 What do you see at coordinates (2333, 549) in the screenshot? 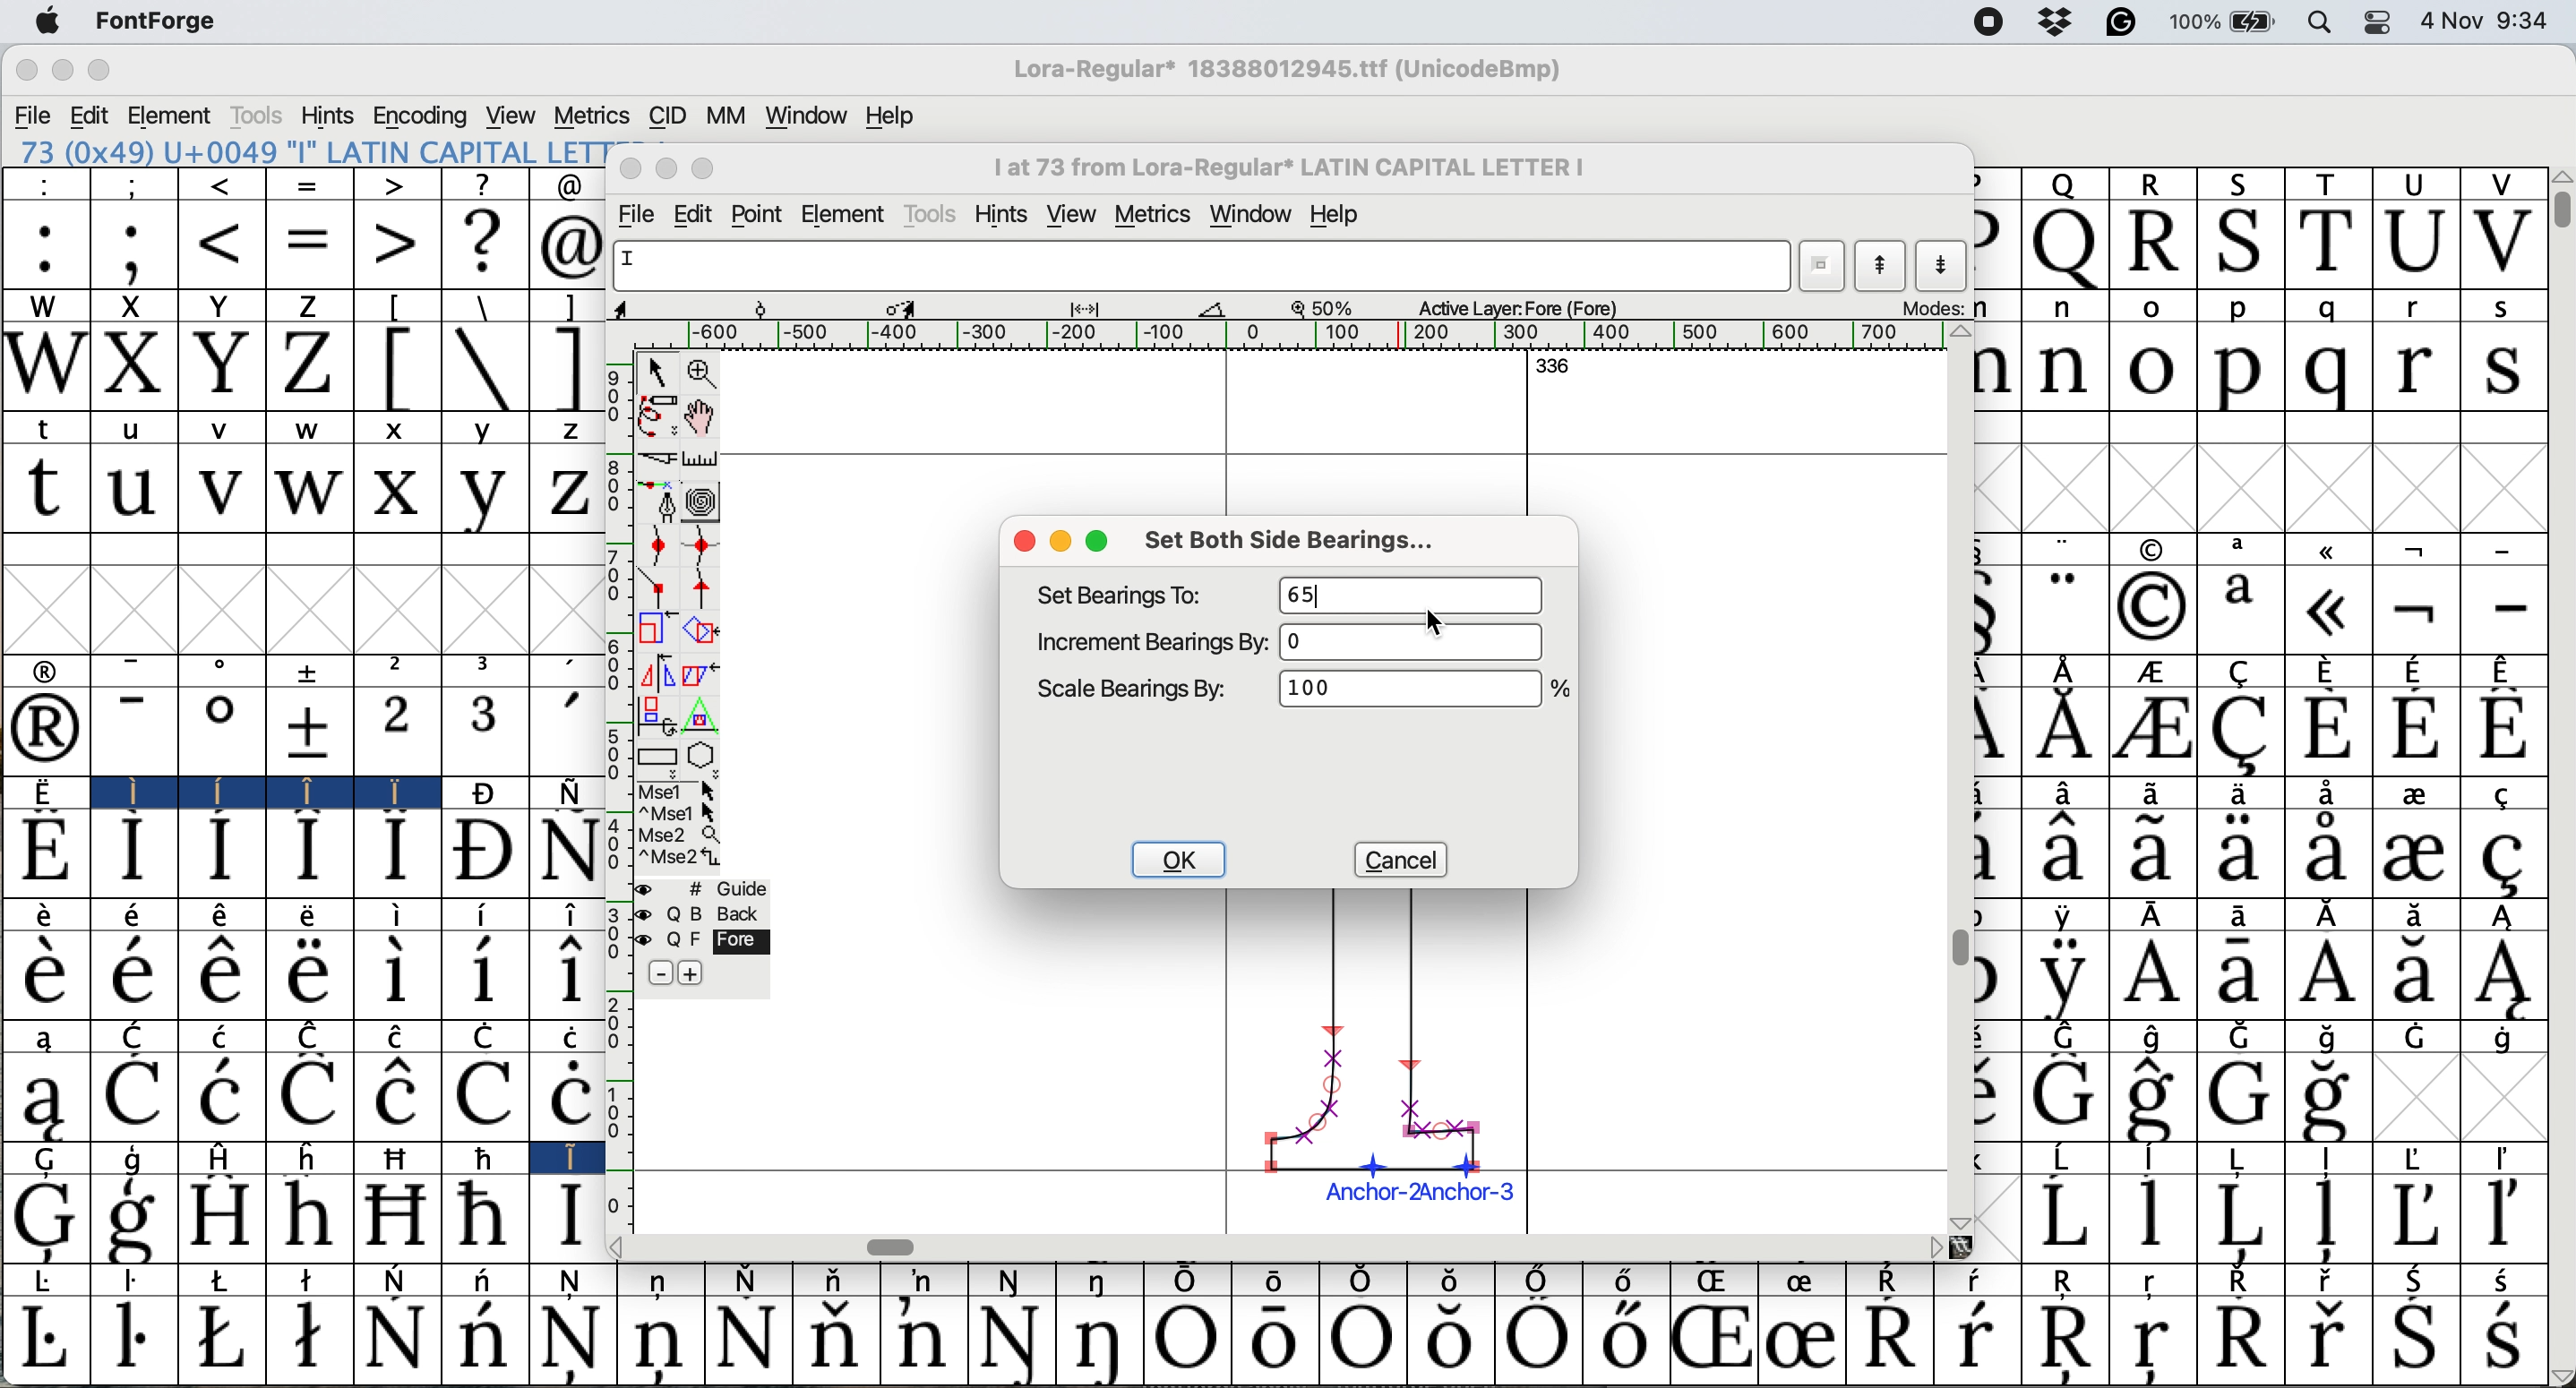
I see `symbol` at bounding box center [2333, 549].